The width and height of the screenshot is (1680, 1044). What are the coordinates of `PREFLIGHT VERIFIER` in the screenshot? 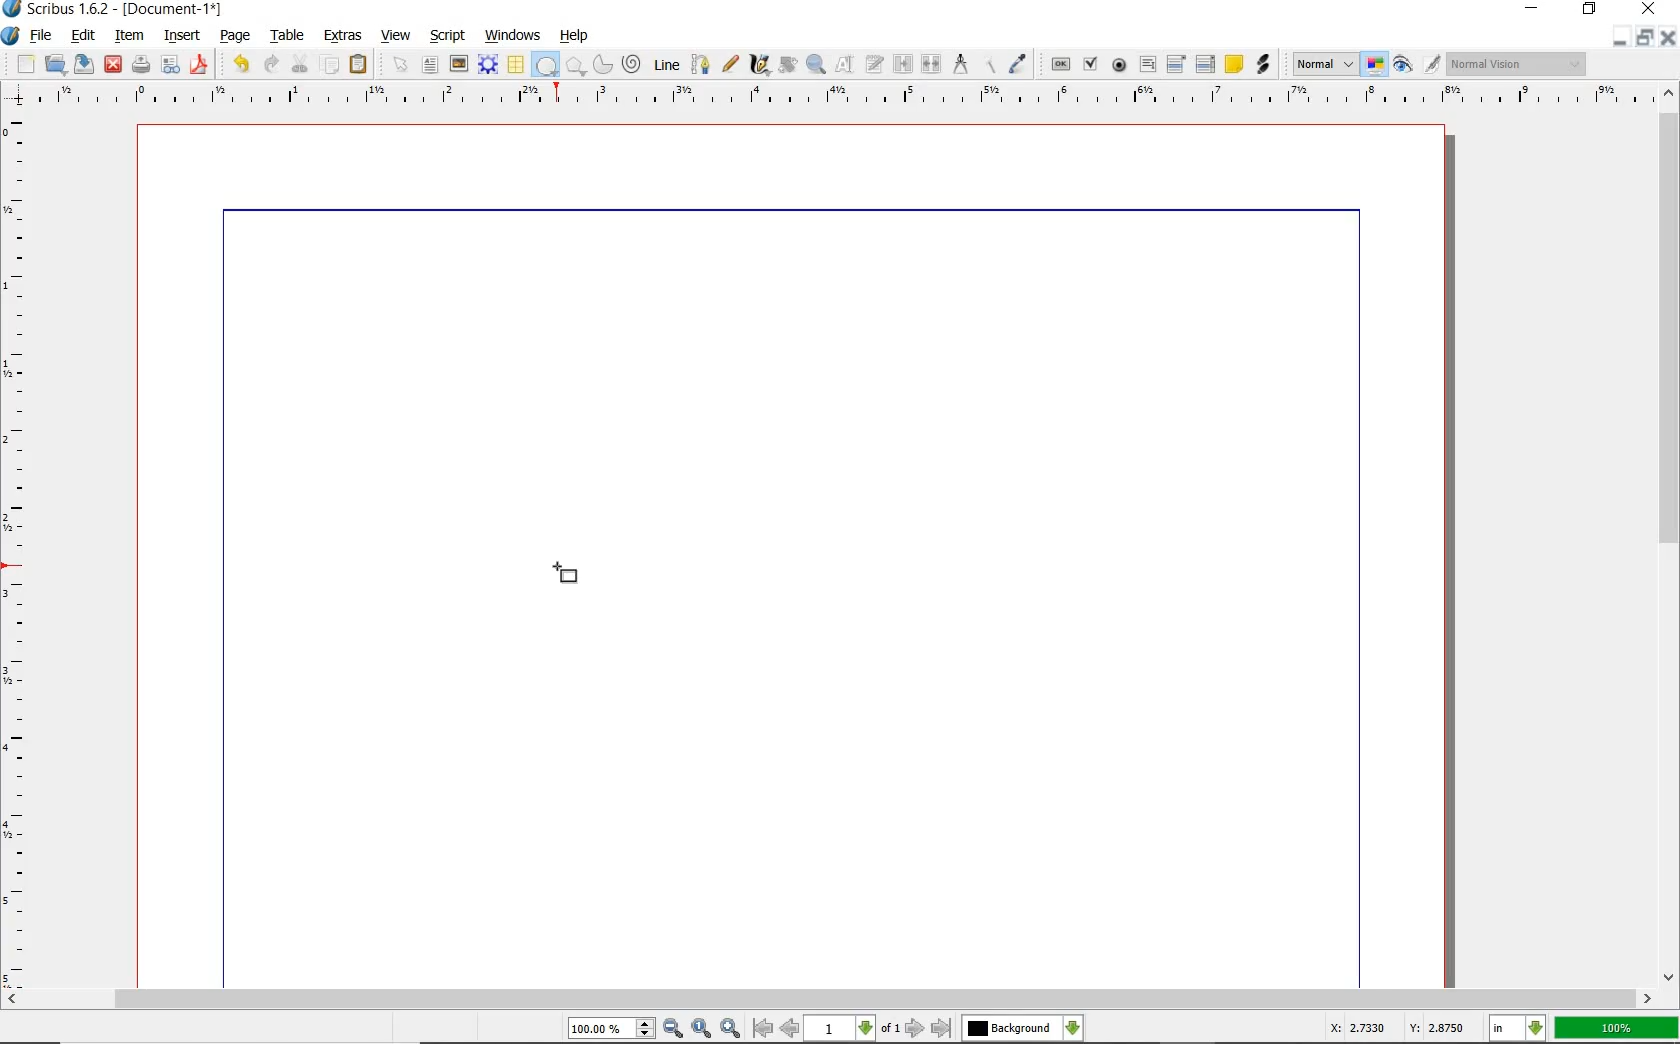 It's located at (169, 63).